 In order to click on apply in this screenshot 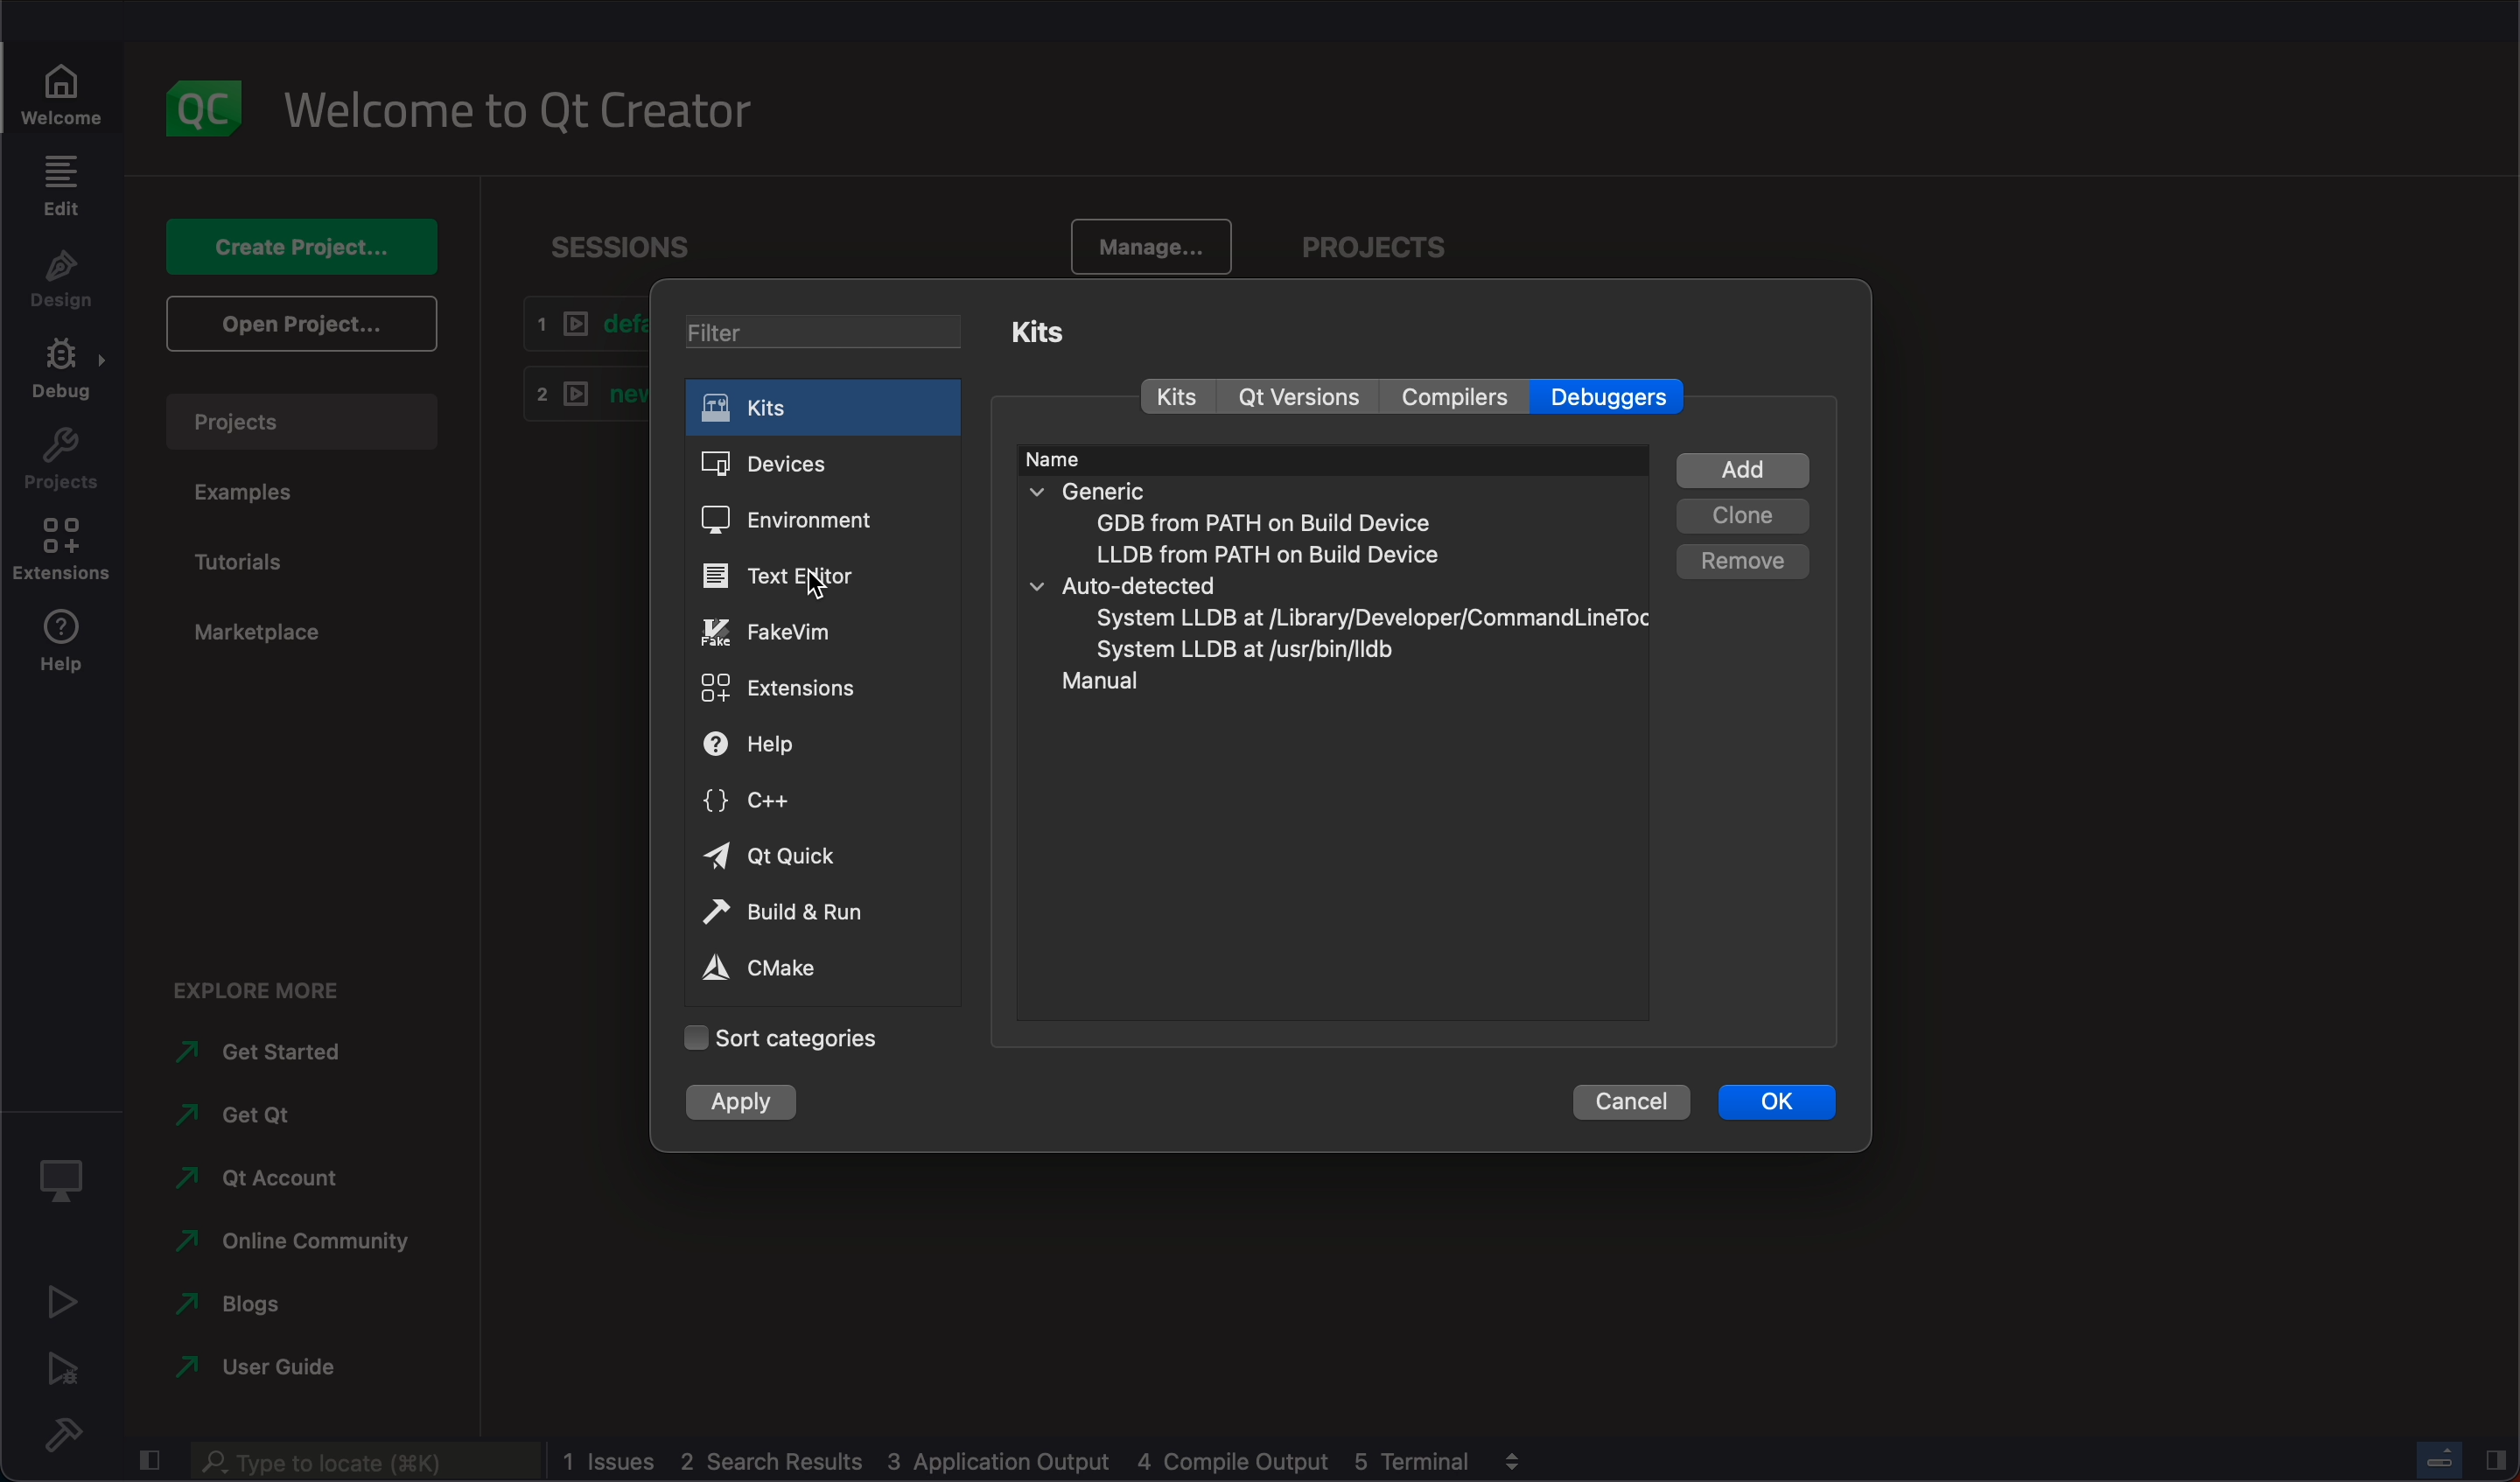, I will do `click(738, 1104)`.